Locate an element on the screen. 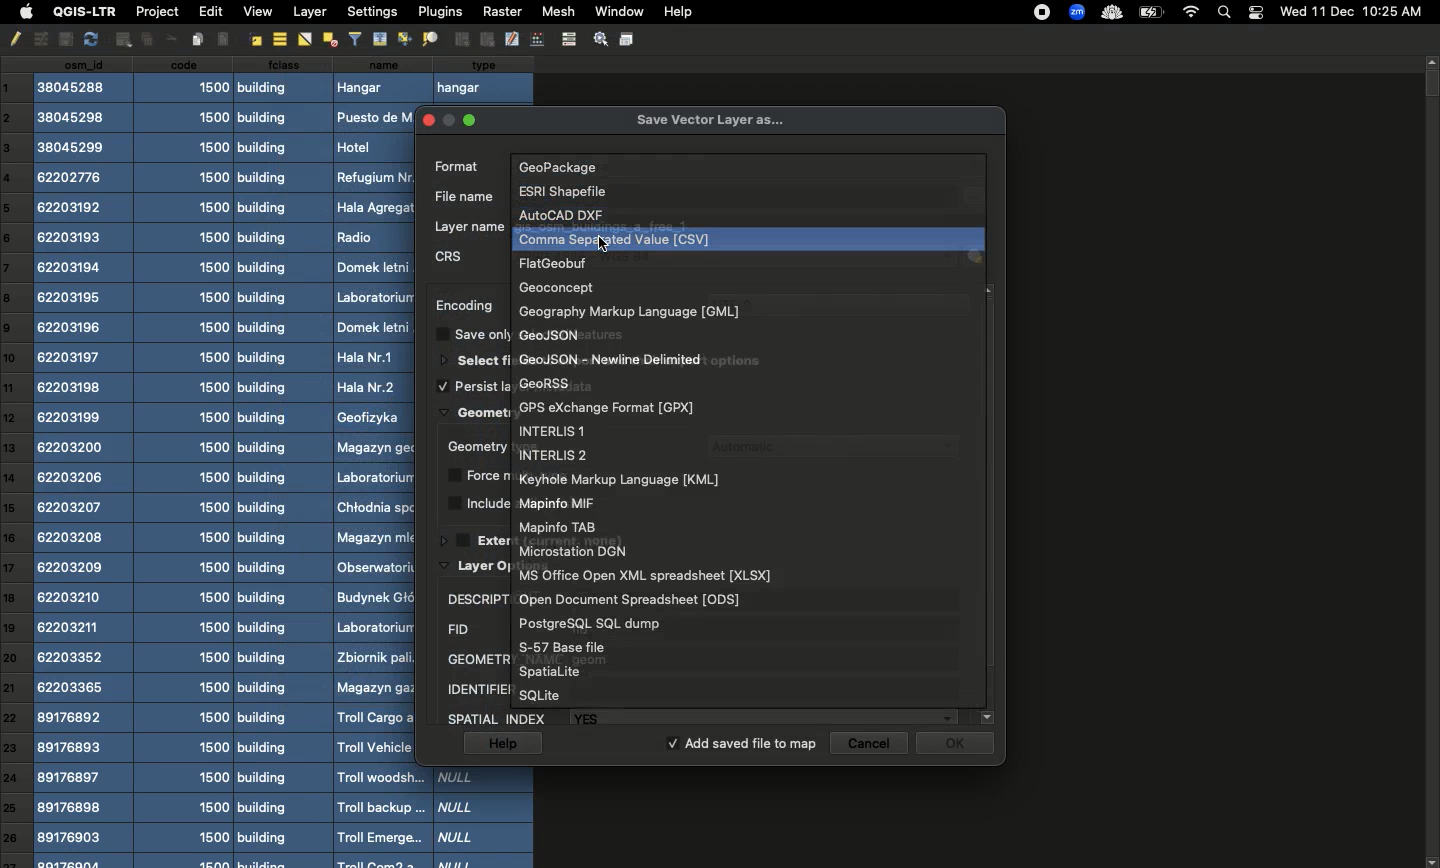 Image resolution: width=1440 pixels, height=868 pixels. recording is located at coordinates (1044, 12).